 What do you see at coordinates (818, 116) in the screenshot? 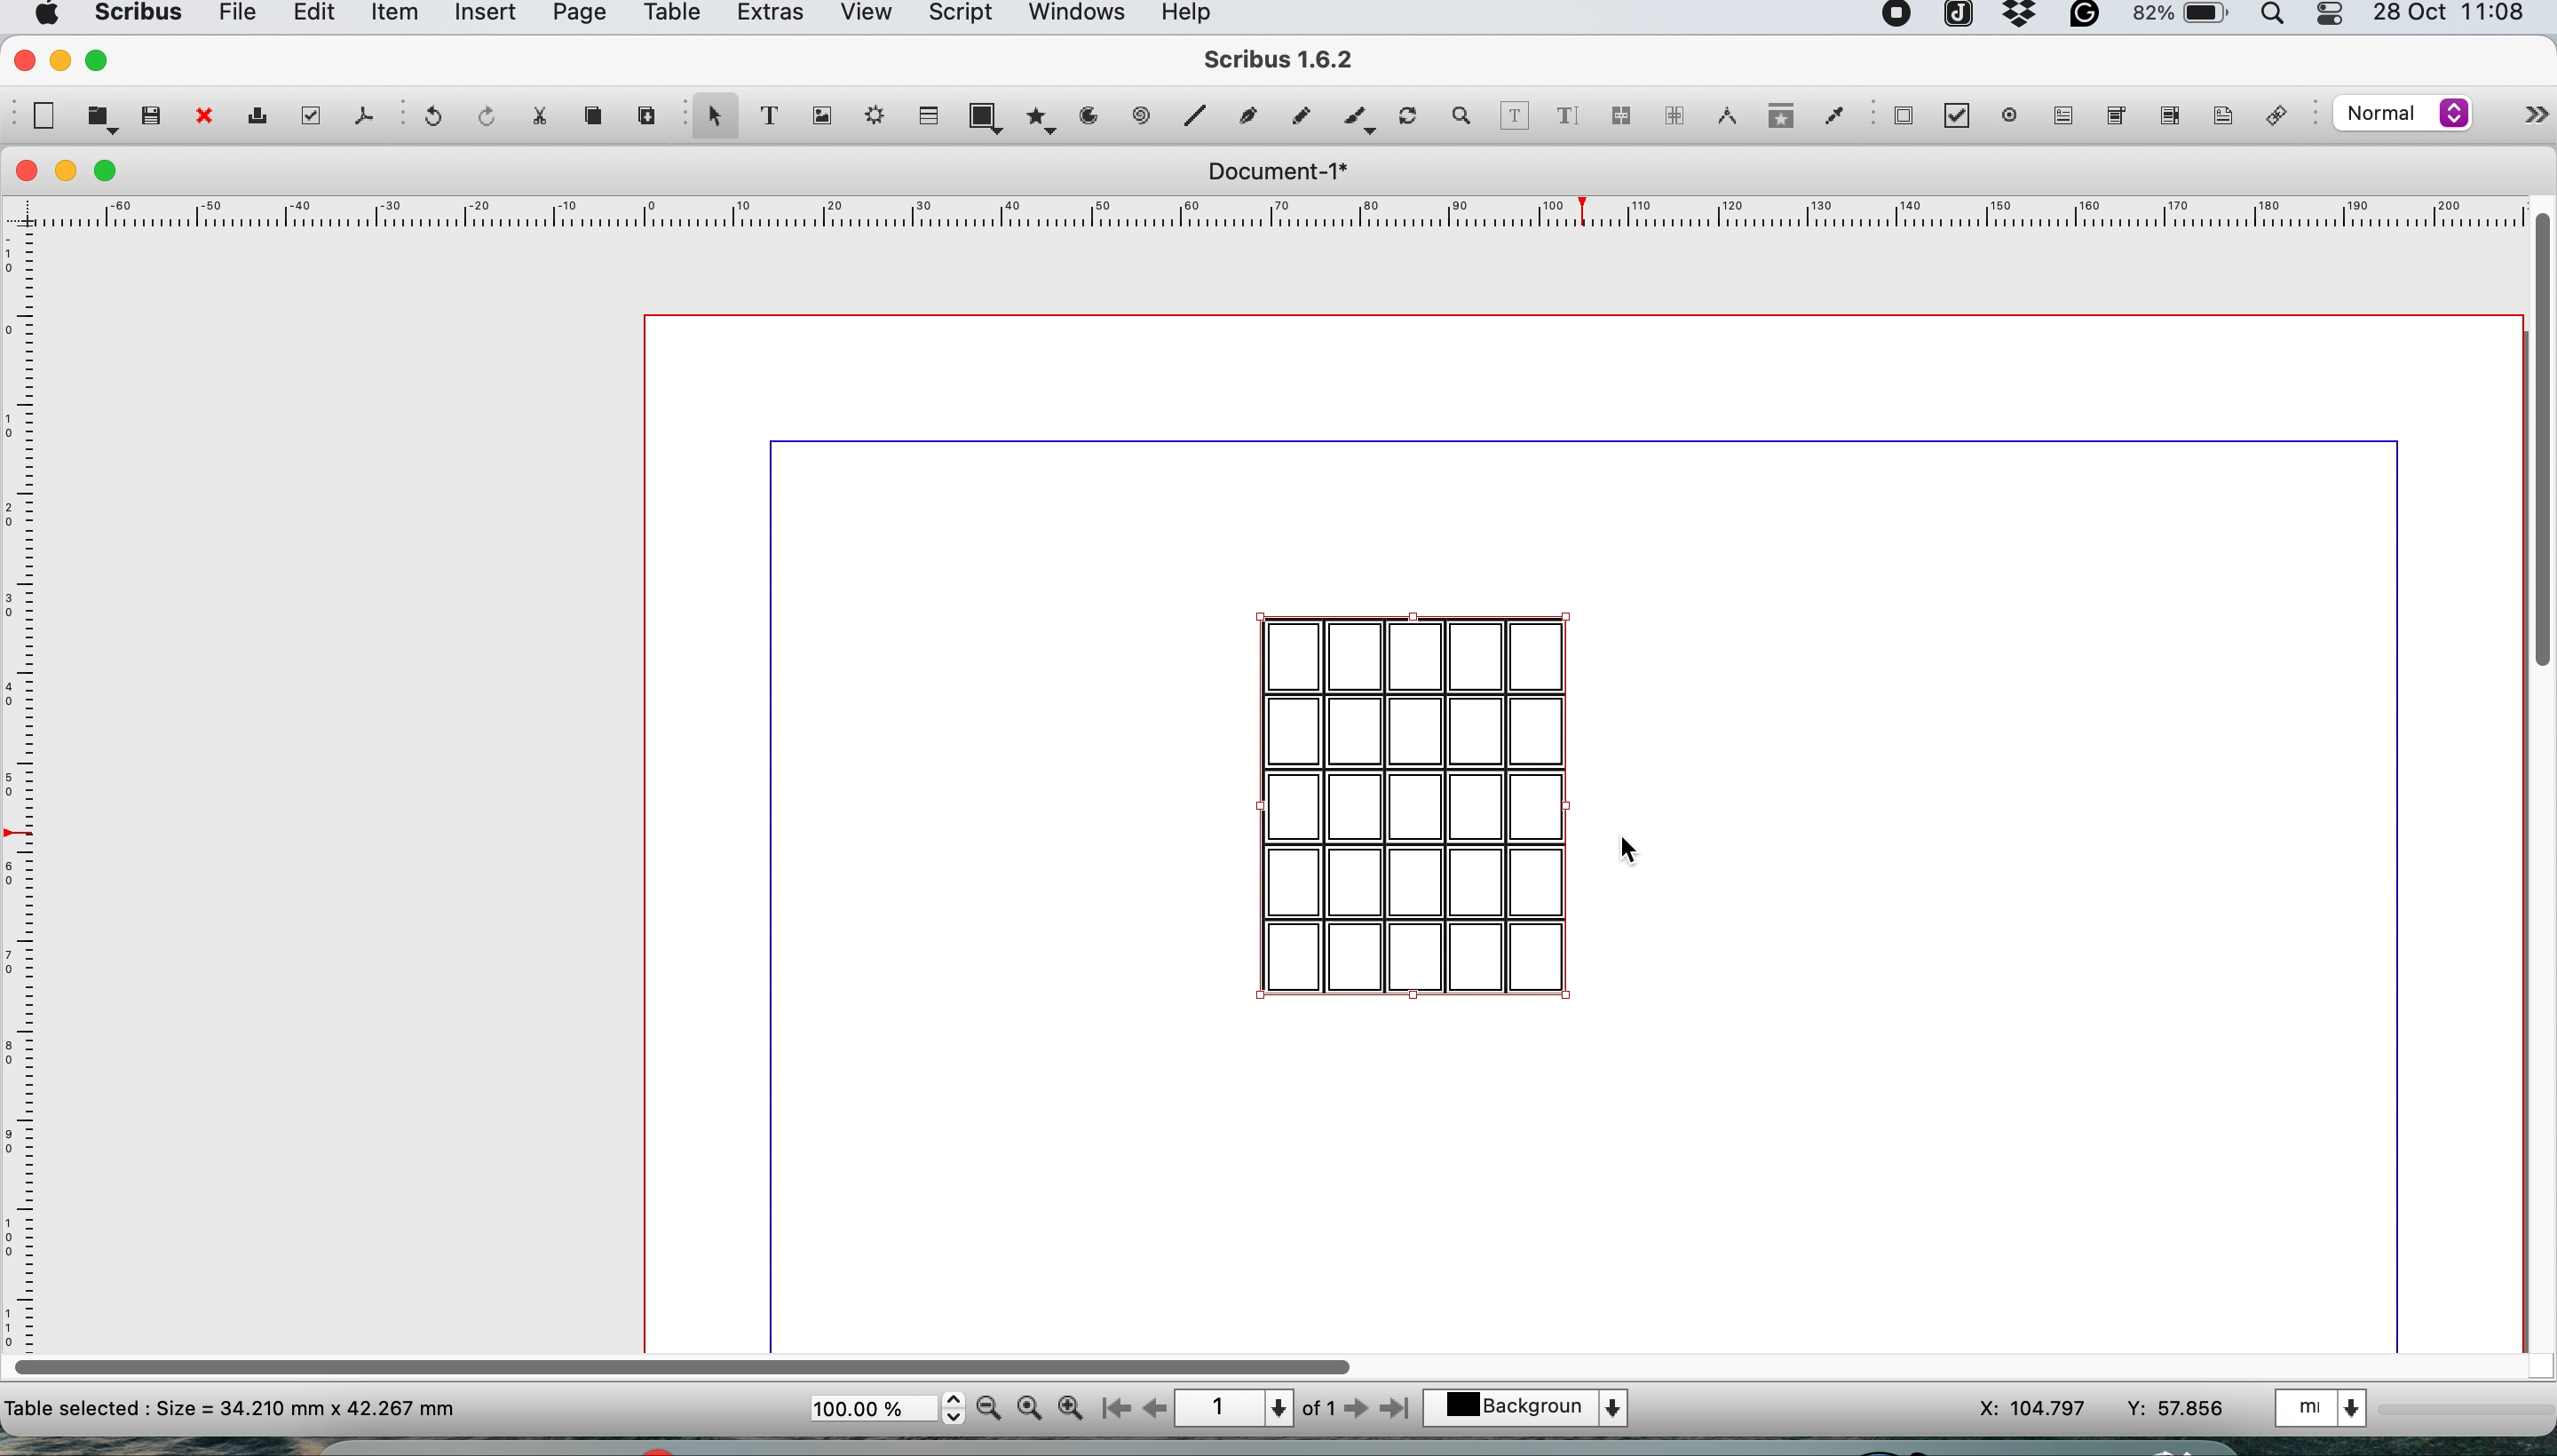
I see `image frame` at bounding box center [818, 116].